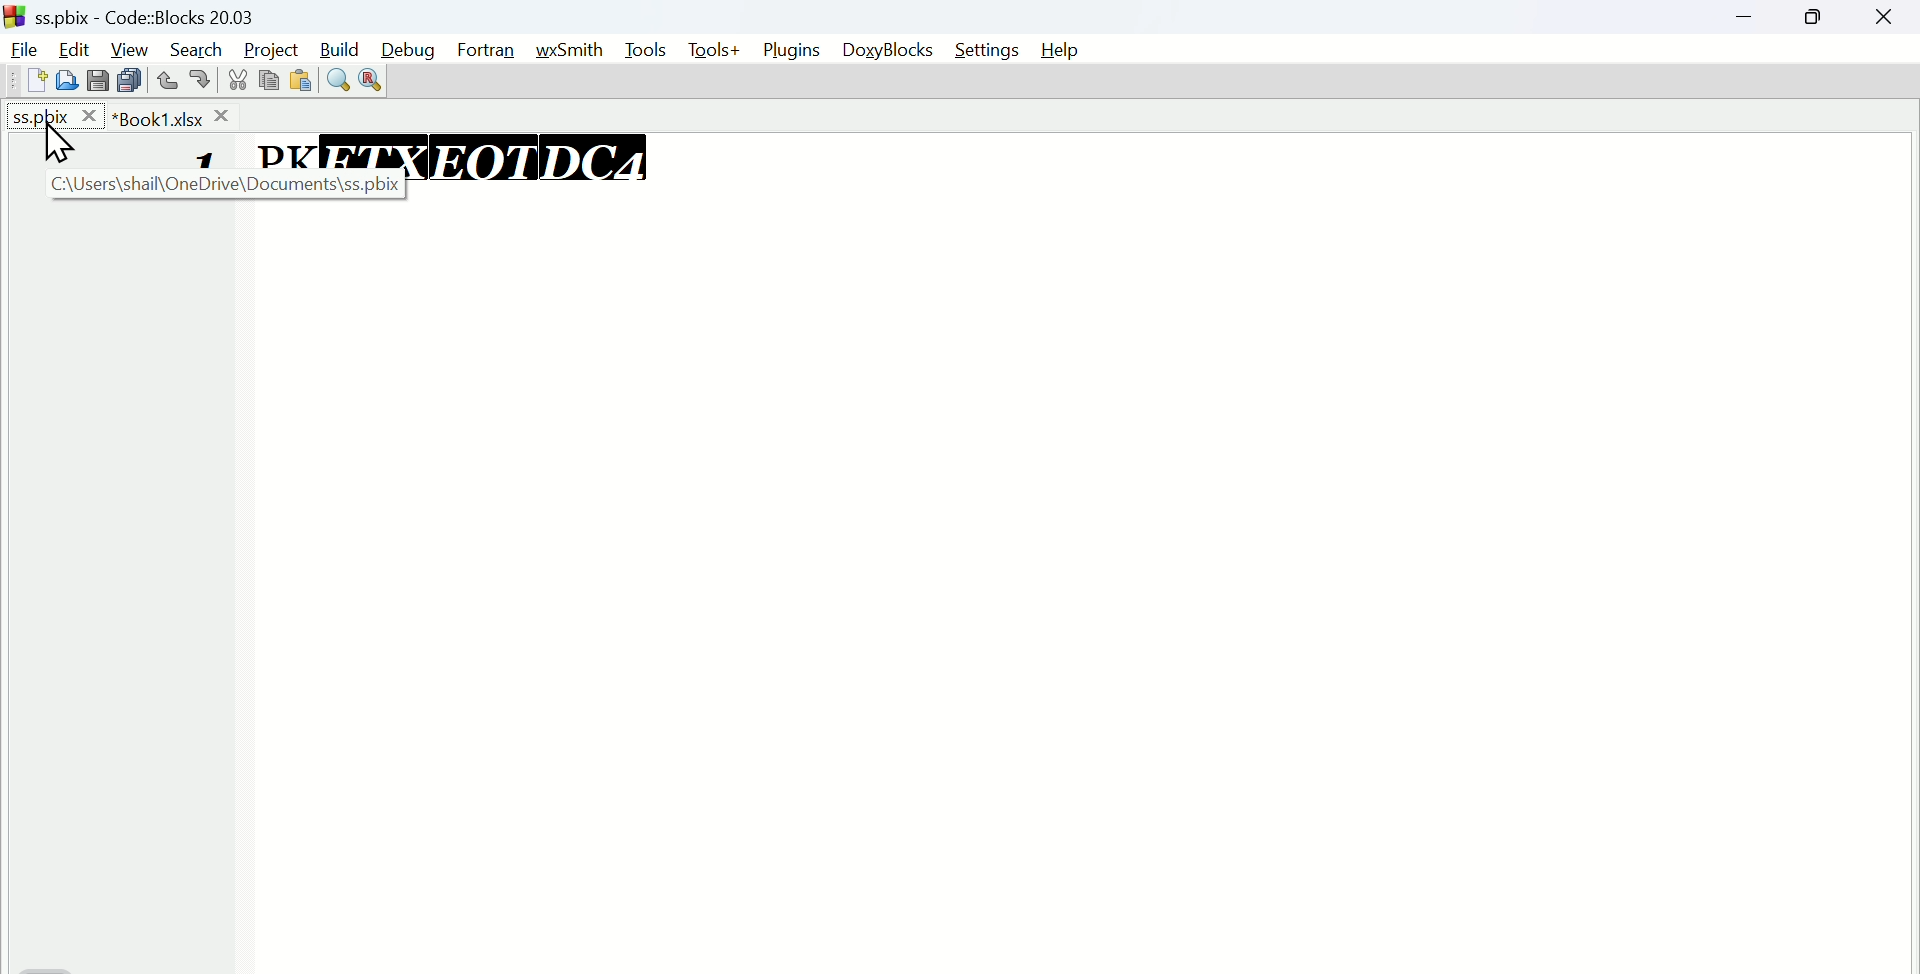  Describe the element at coordinates (299, 79) in the screenshot. I see `Paste` at that location.